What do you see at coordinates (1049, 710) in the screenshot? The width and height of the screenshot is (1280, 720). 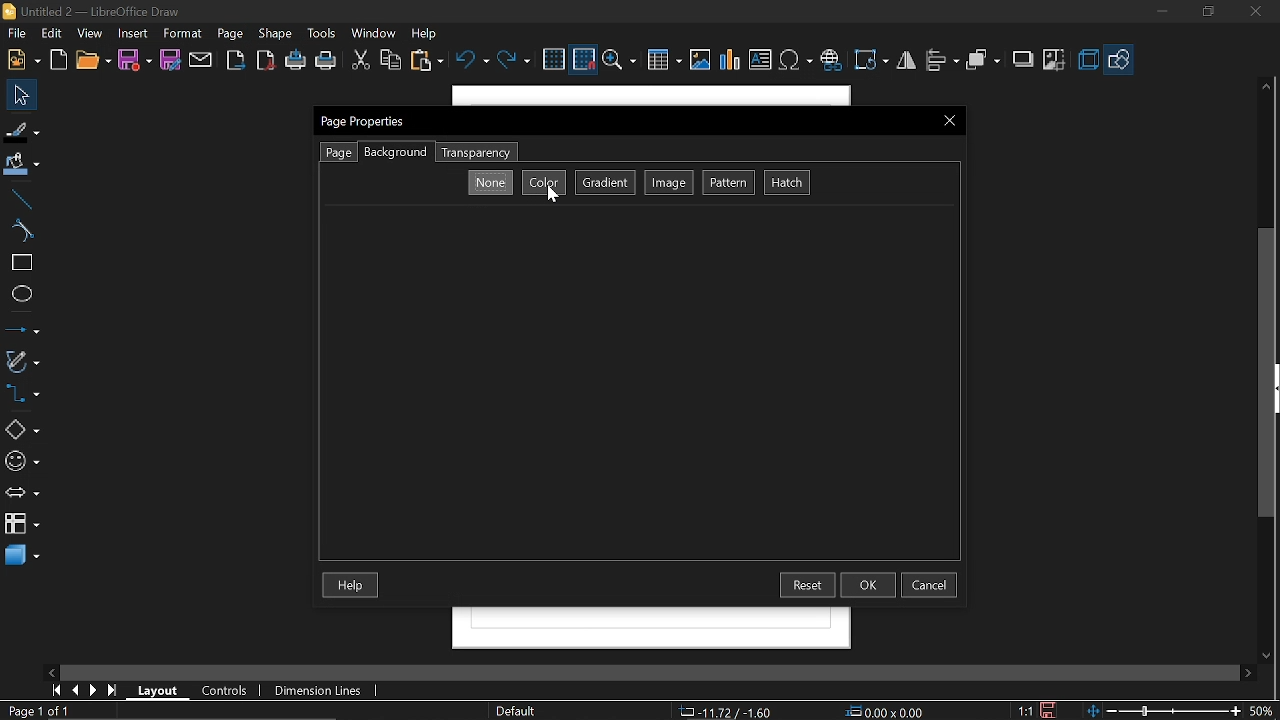 I see `Save` at bounding box center [1049, 710].